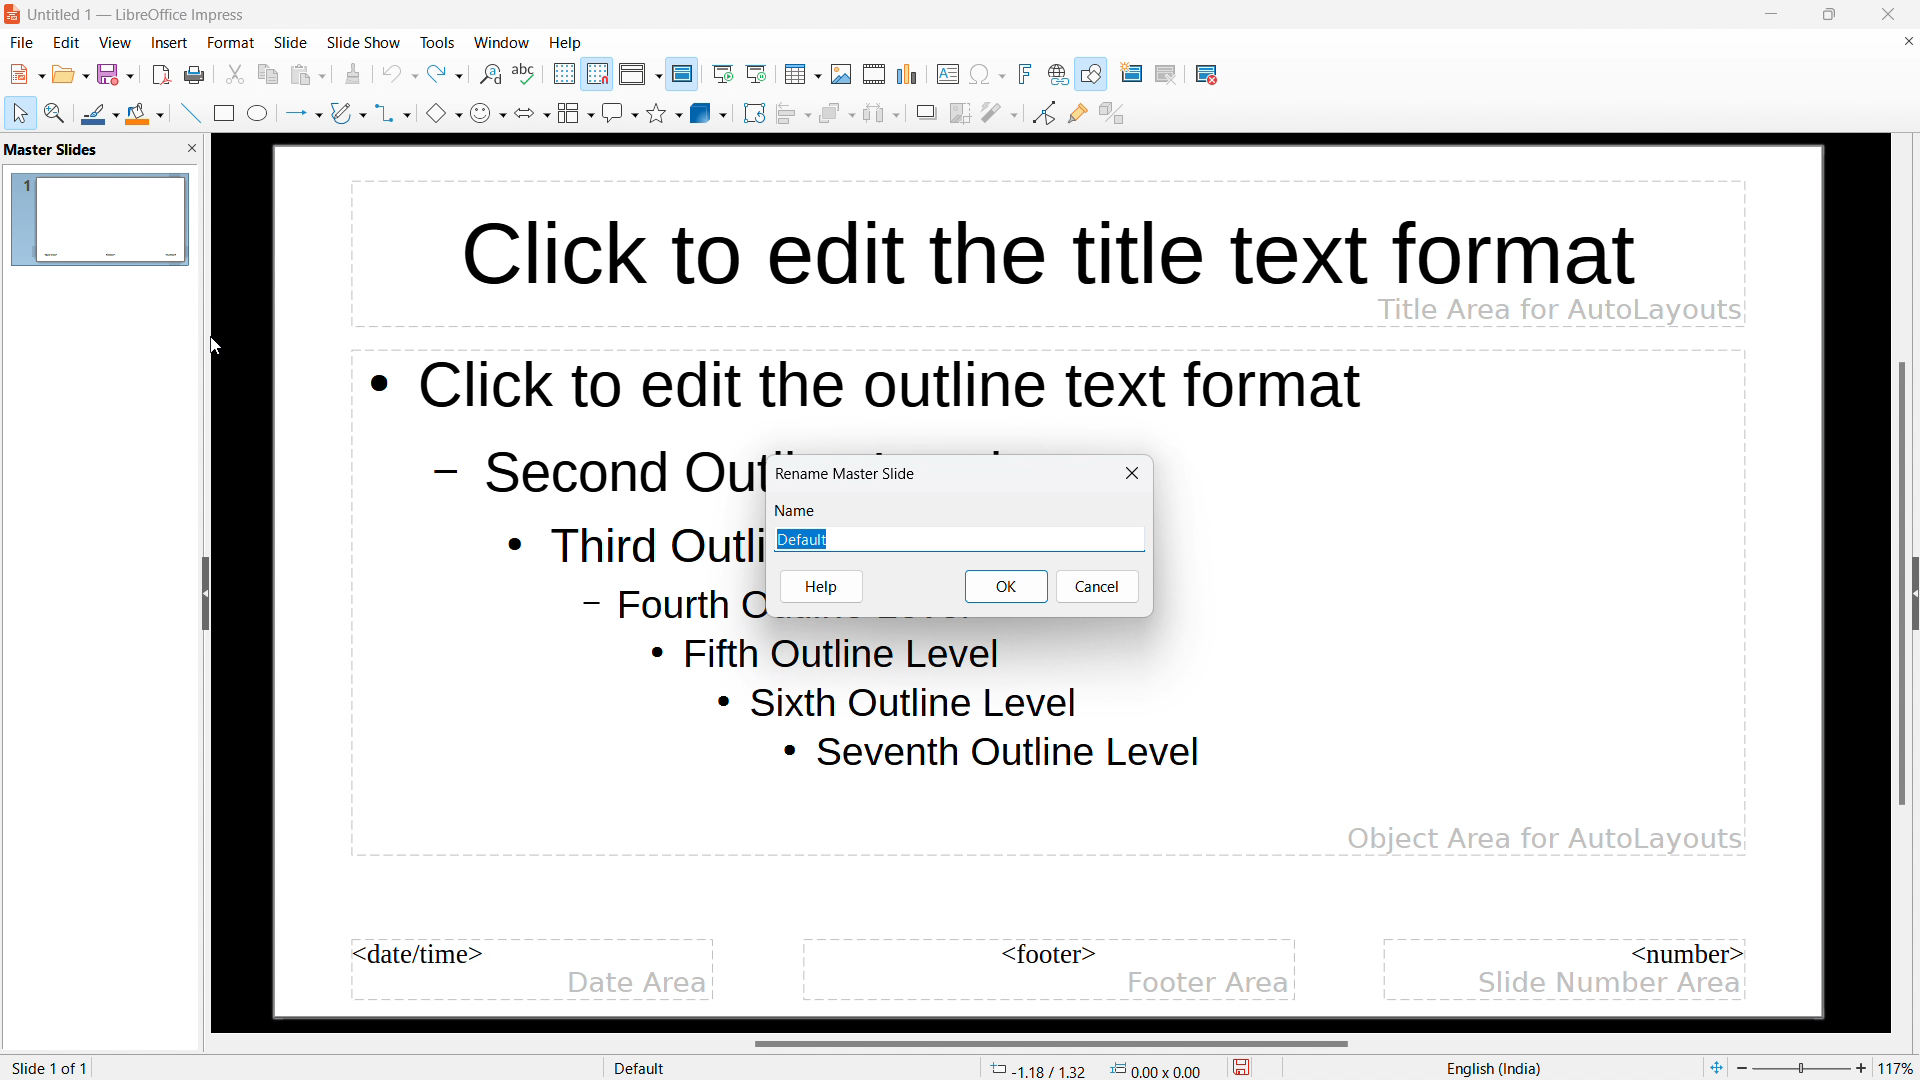  I want to click on paste, so click(307, 75).